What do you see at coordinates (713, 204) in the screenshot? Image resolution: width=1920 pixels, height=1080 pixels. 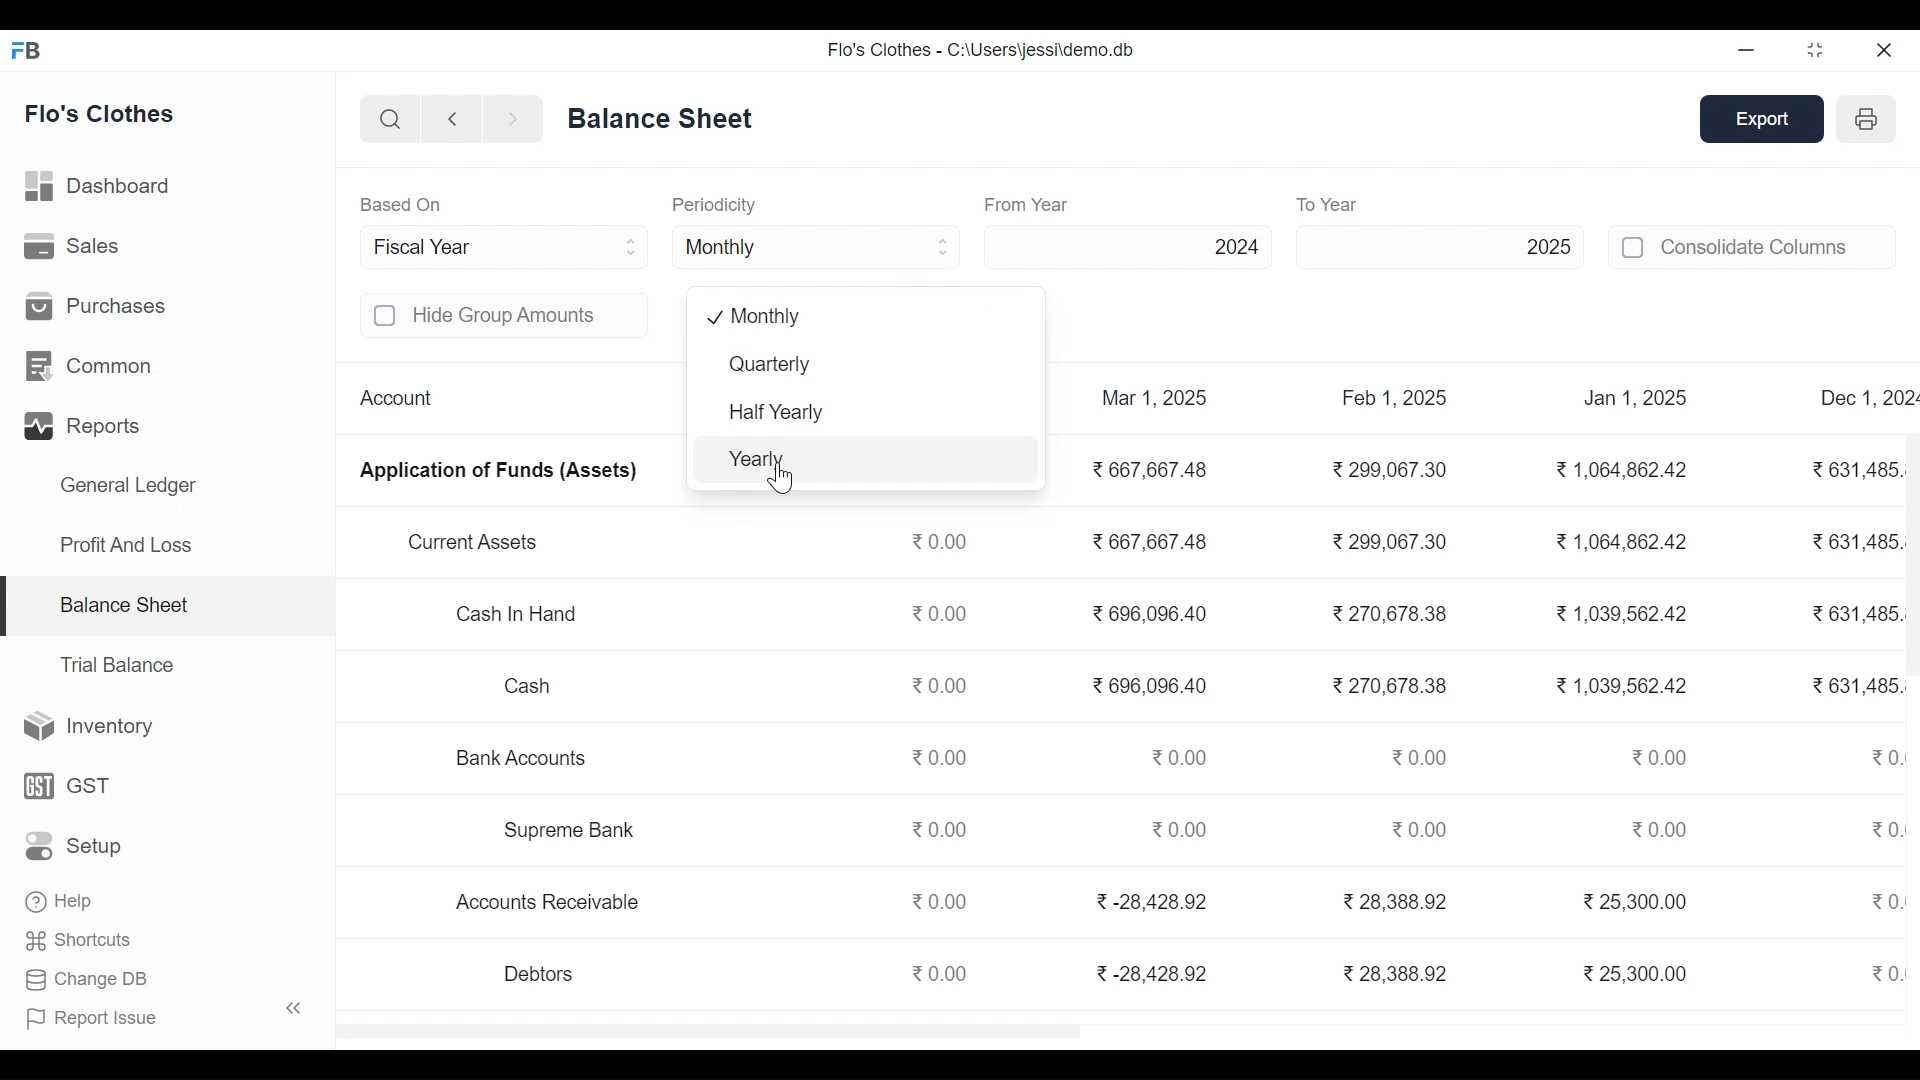 I see `Periodicity` at bounding box center [713, 204].